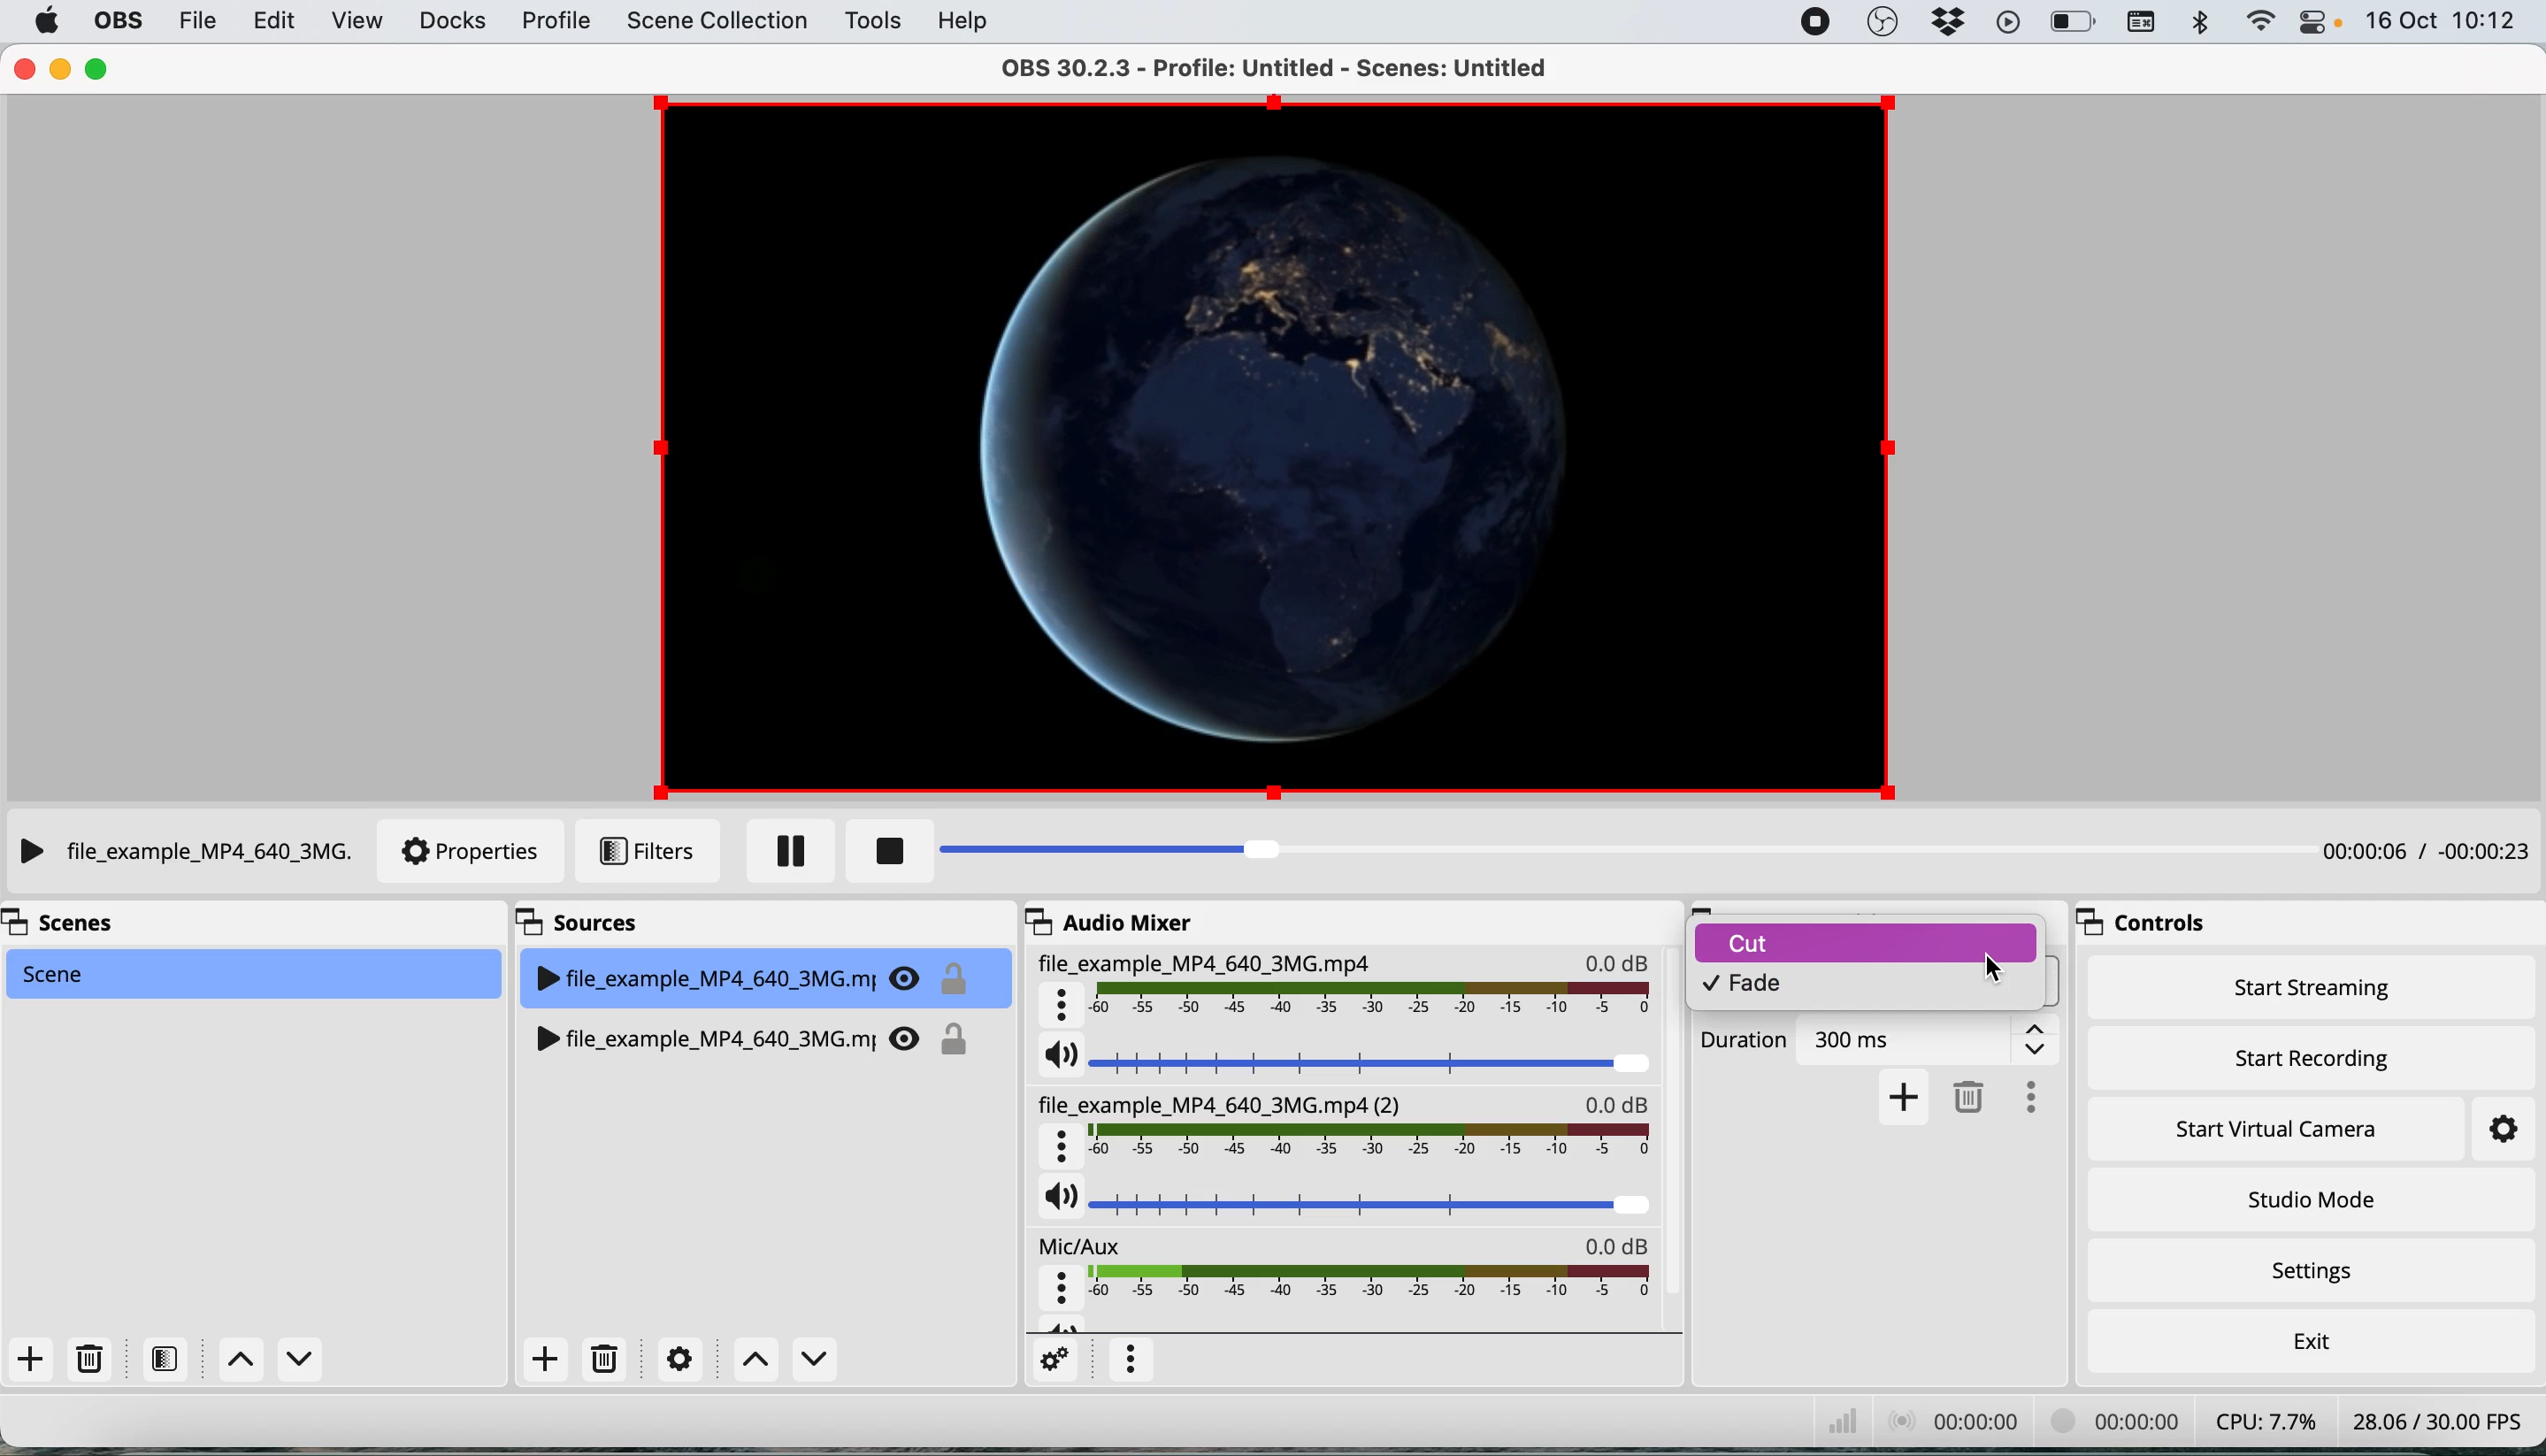  Describe the element at coordinates (643, 855) in the screenshot. I see `filters` at that location.